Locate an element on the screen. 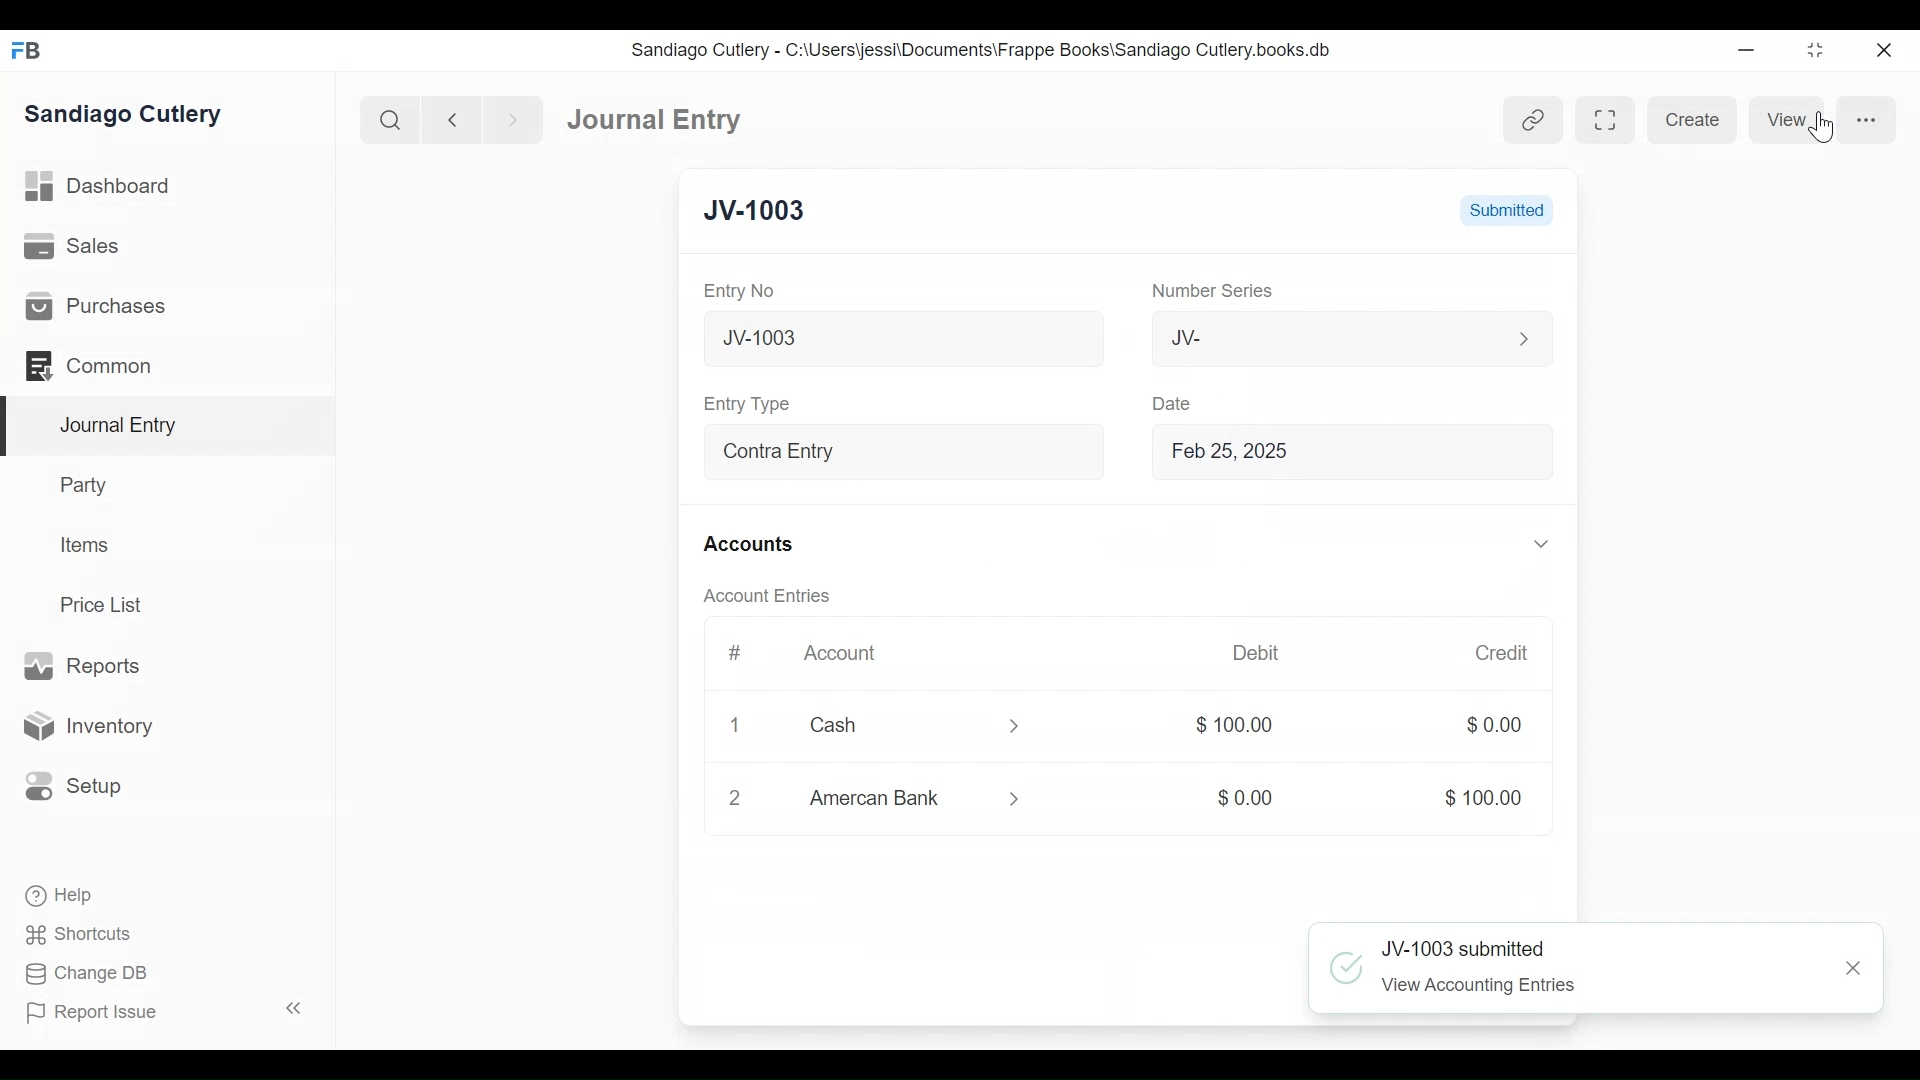 Image resolution: width=1920 pixels, height=1080 pixels. # is located at coordinates (739, 651).